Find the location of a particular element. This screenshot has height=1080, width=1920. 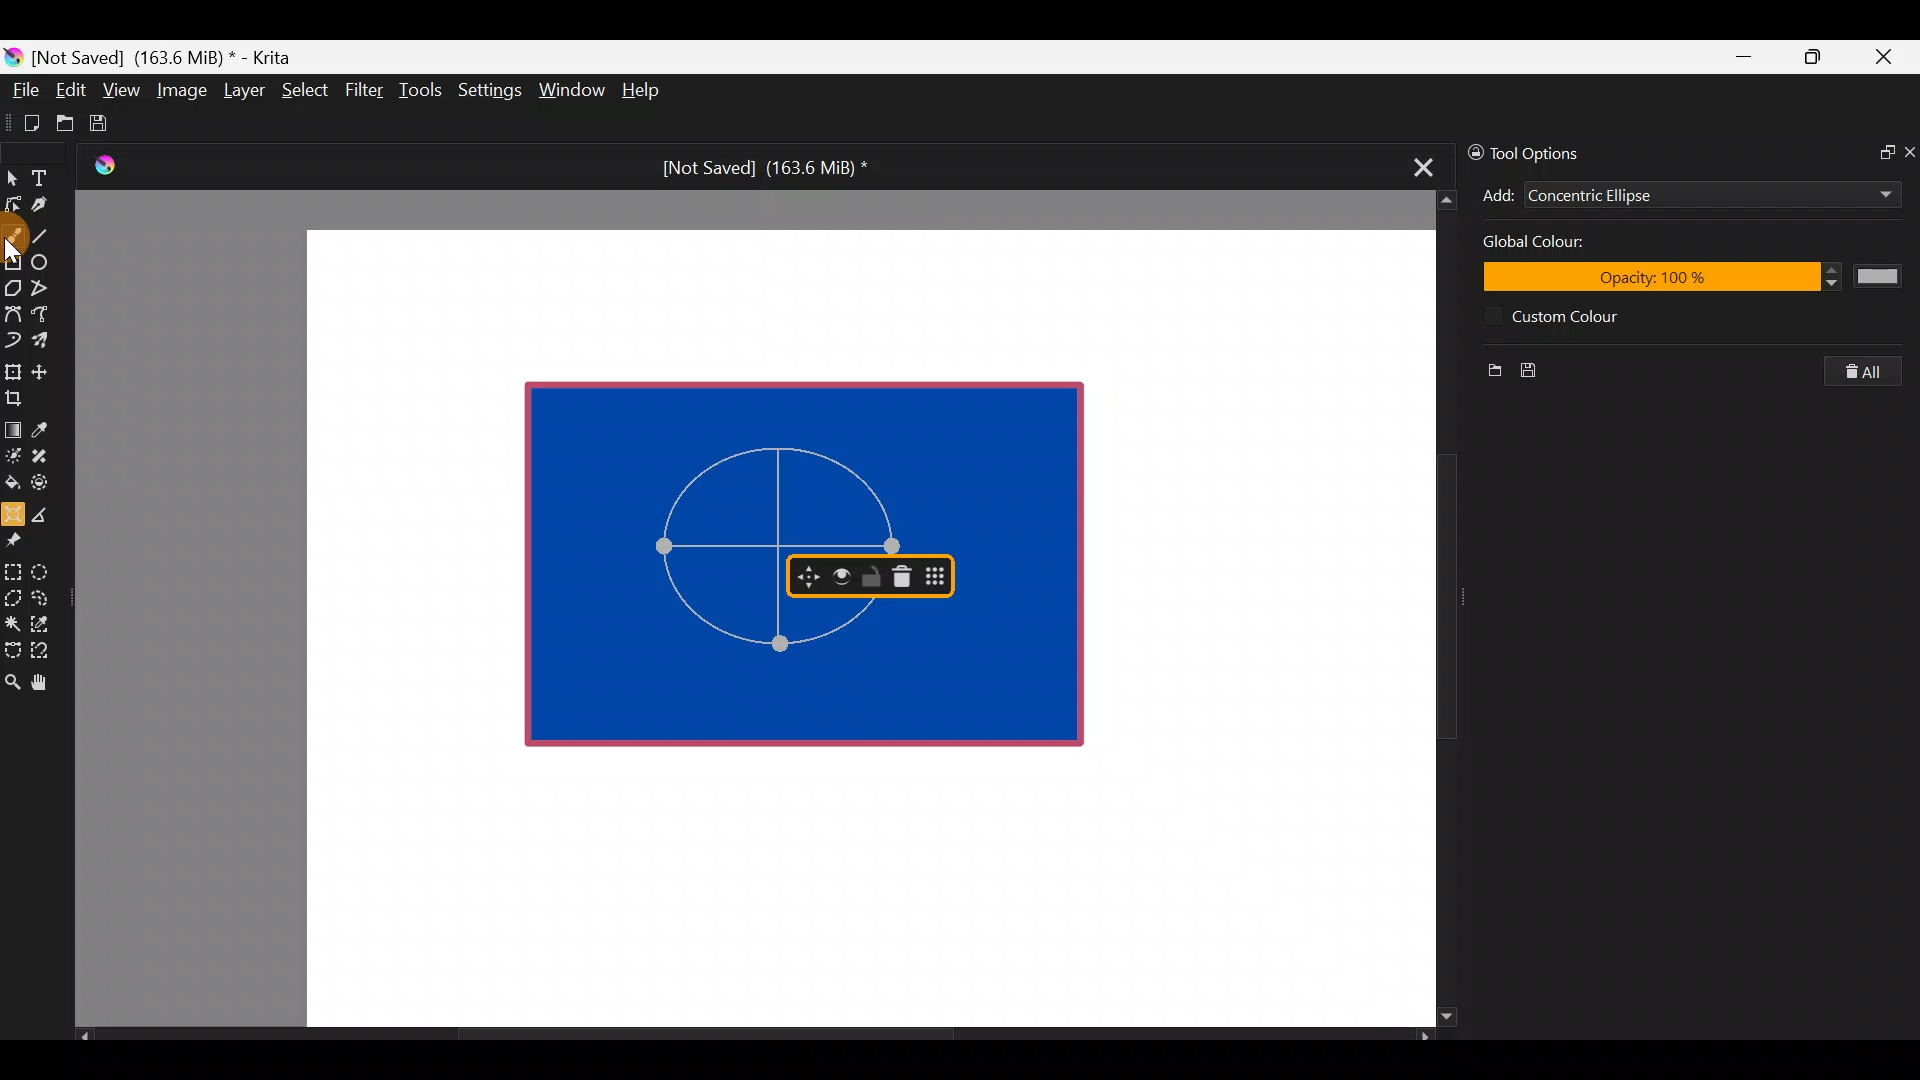

Edit is located at coordinates (70, 93).